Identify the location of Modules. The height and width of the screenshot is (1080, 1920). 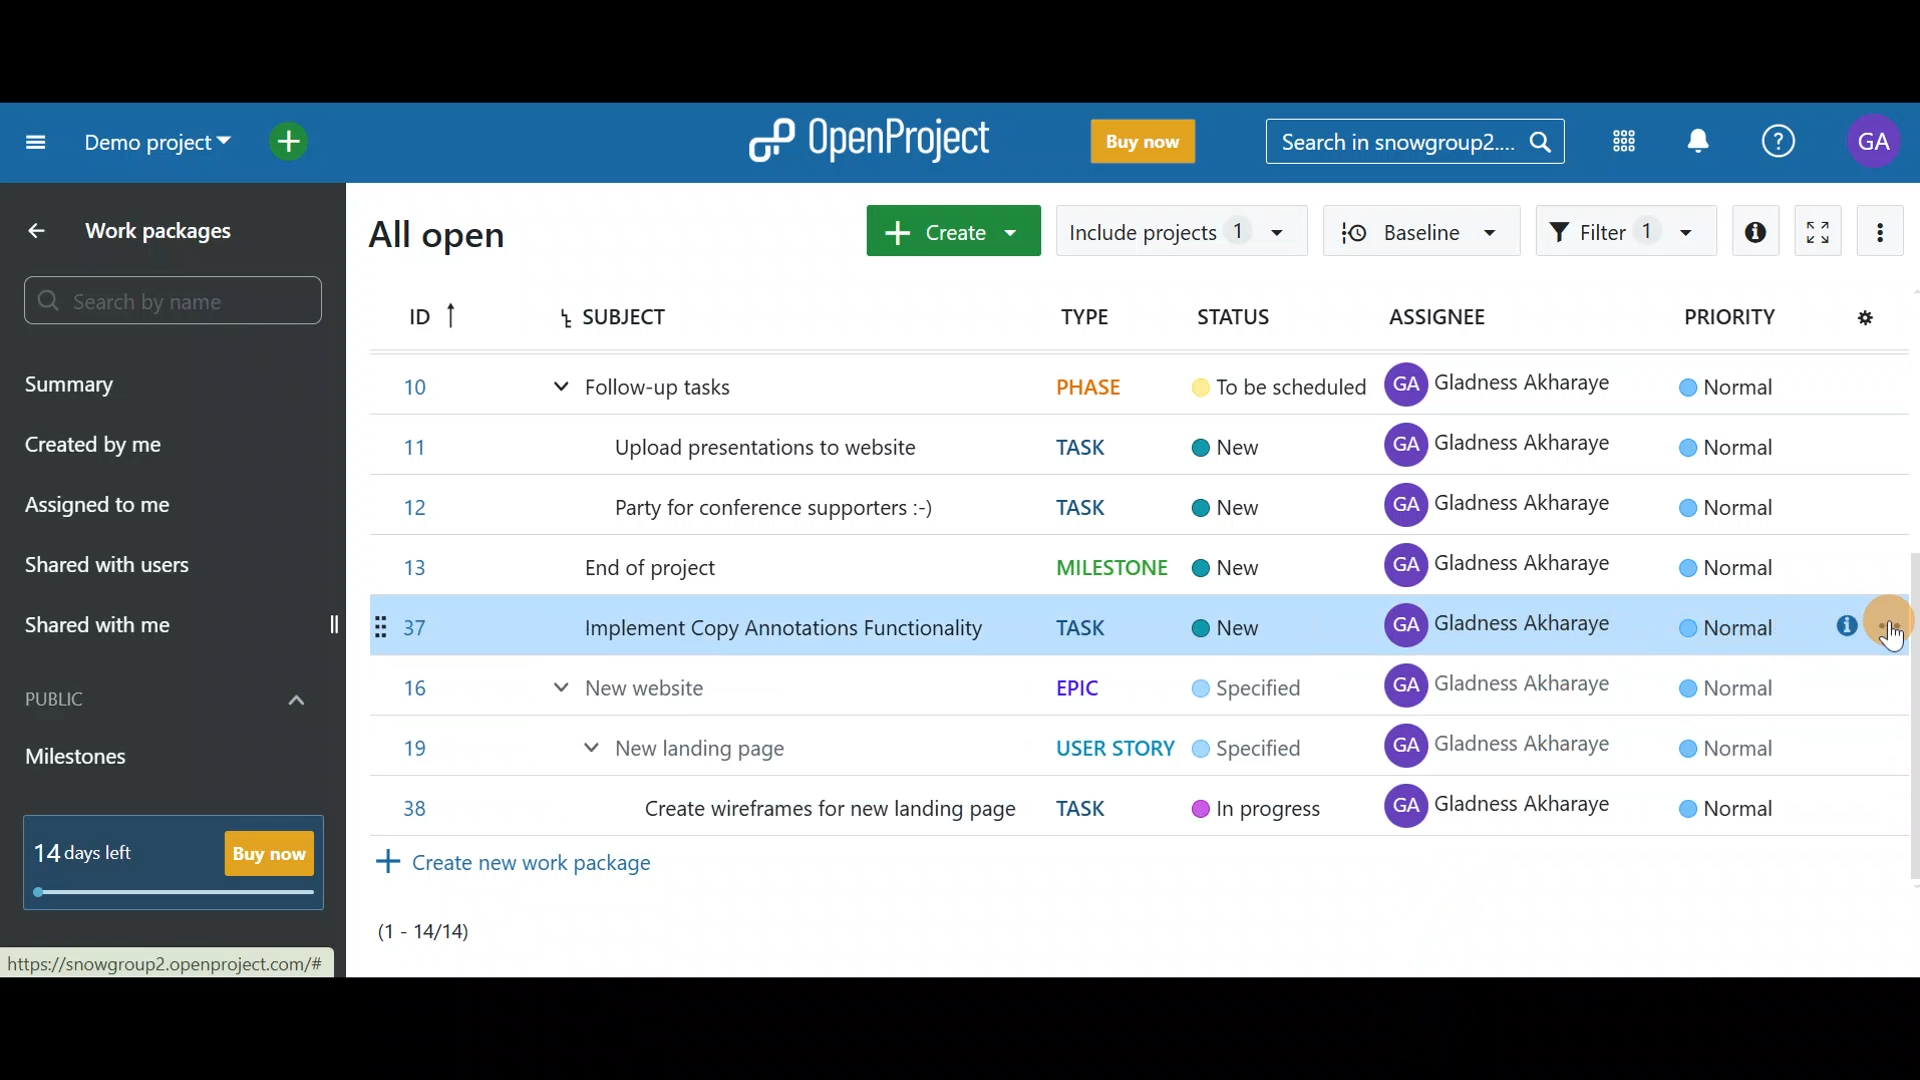
(1618, 145).